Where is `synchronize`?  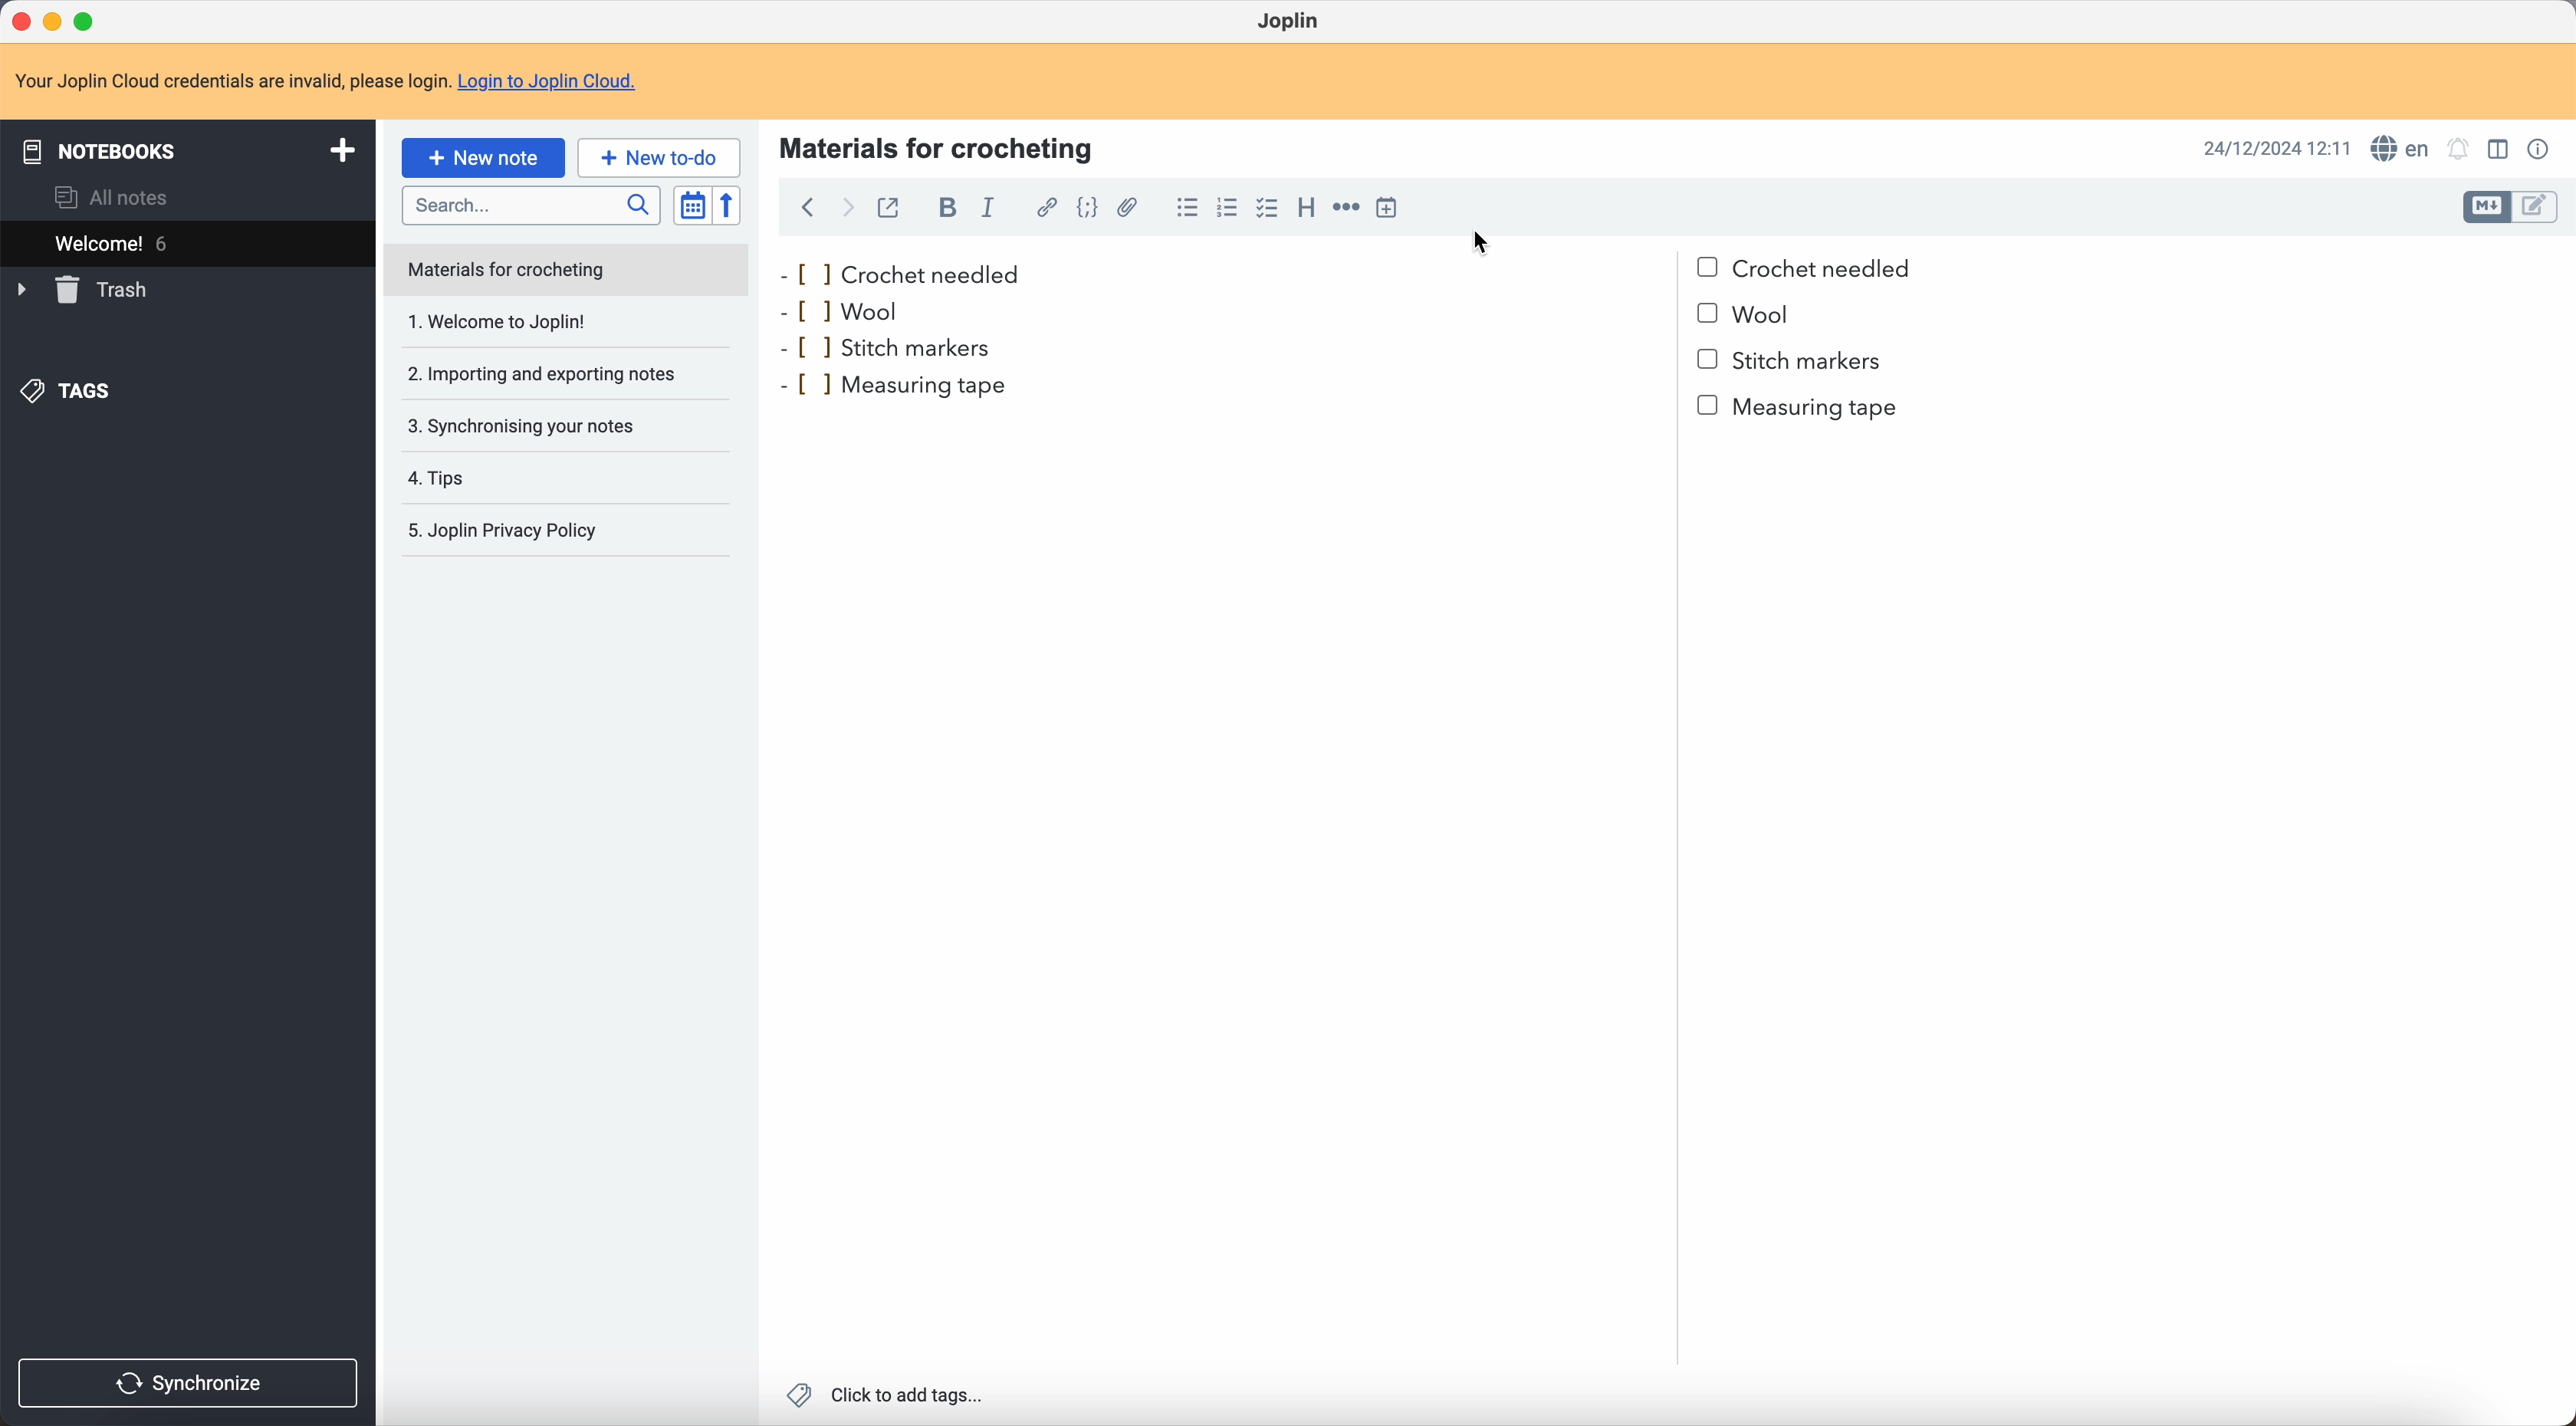
synchronize is located at coordinates (190, 1384).